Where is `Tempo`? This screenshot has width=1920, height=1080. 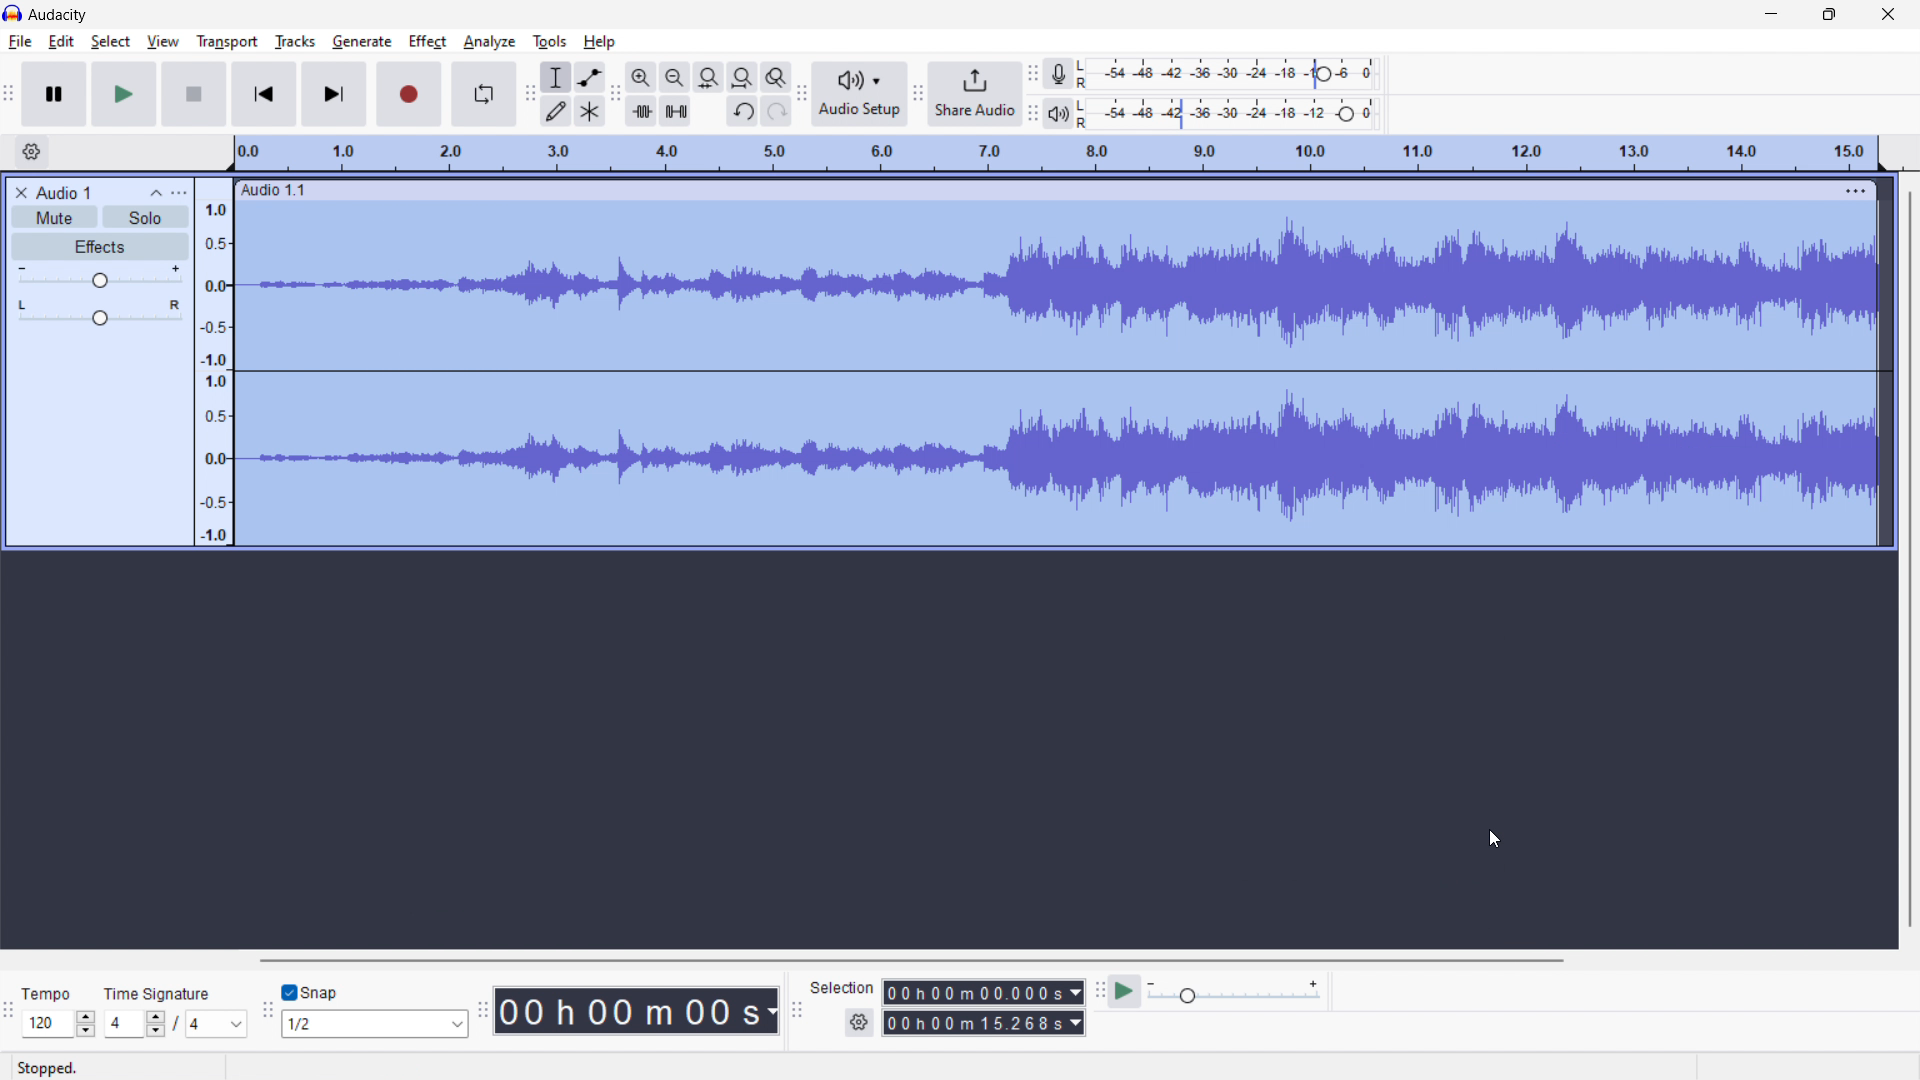
Tempo is located at coordinates (58, 994).